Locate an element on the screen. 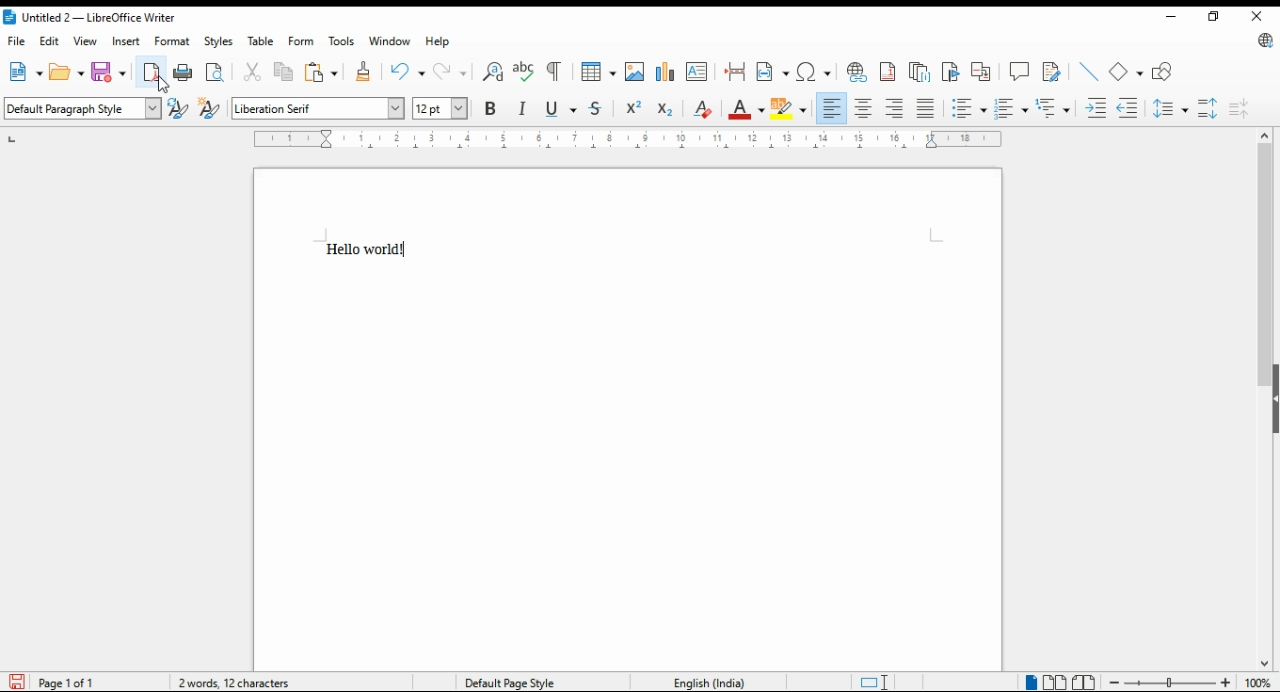  font name is located at coordinates (317, 108).